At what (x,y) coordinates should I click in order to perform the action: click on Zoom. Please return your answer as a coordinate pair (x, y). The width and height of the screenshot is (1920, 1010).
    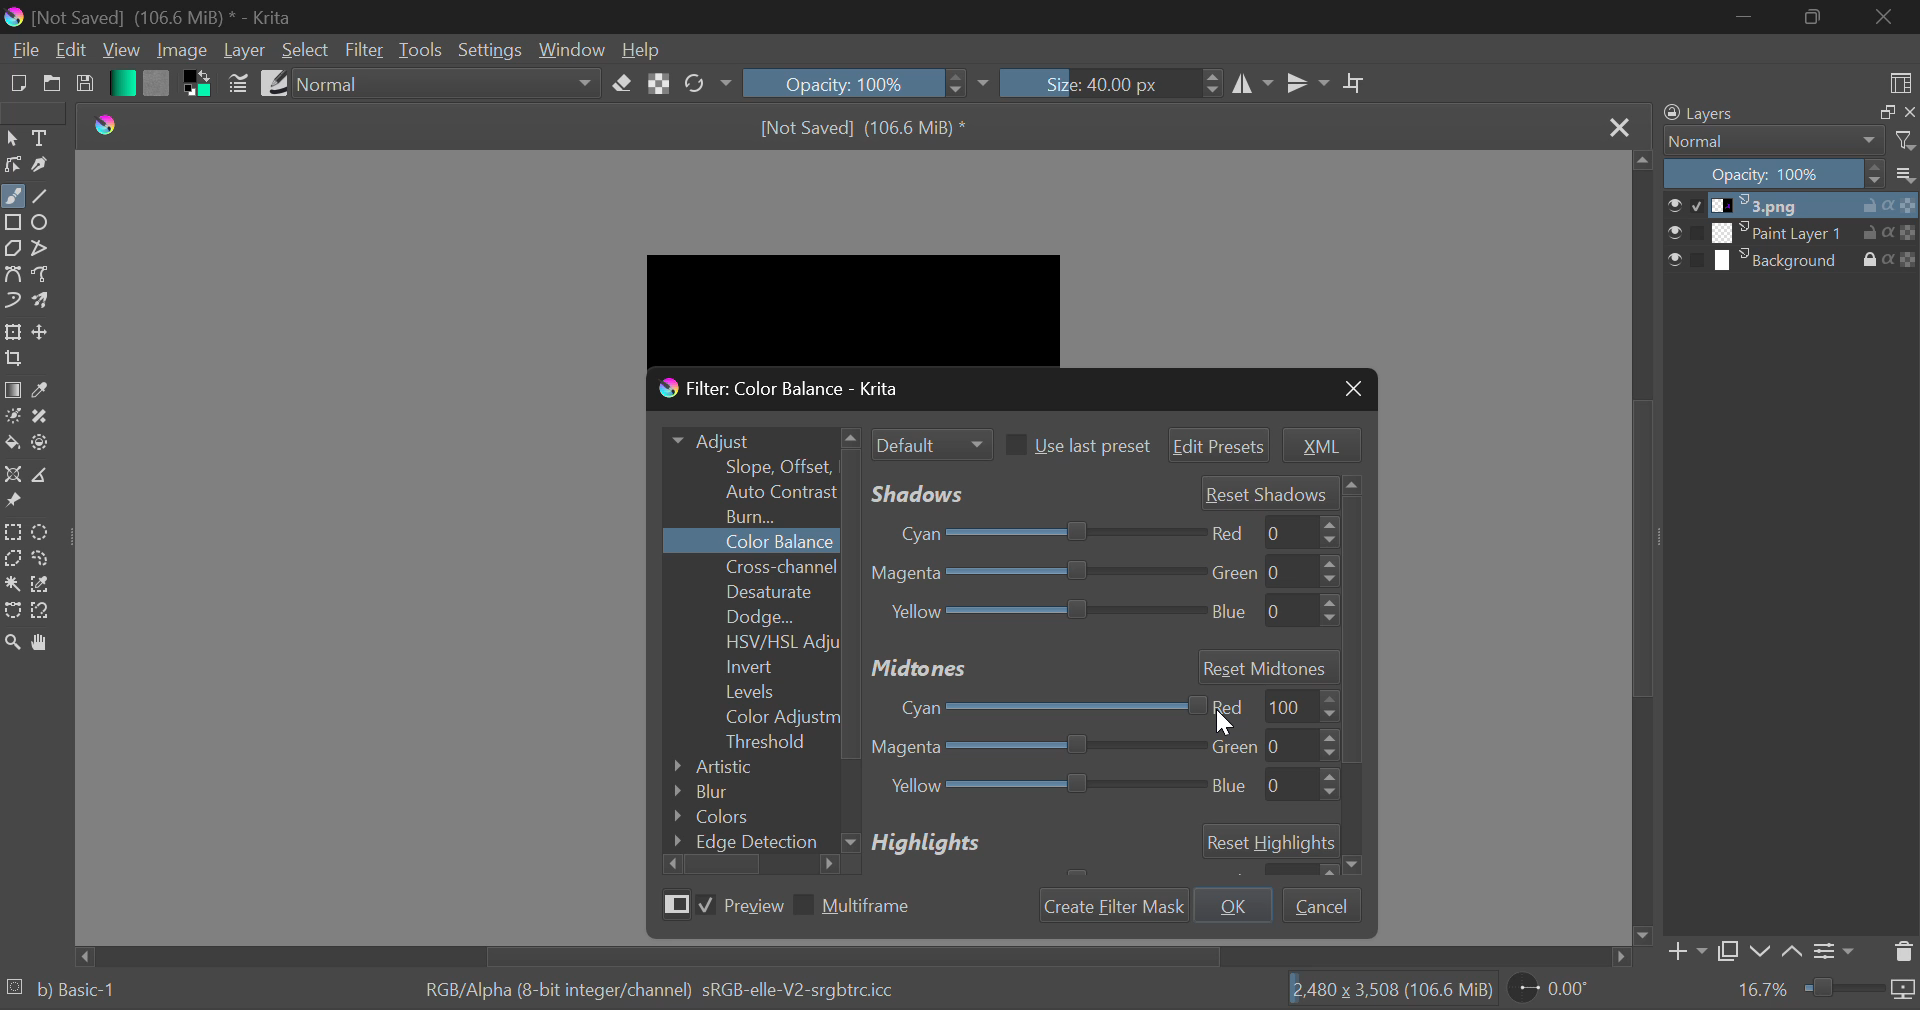
    Looking at the image, I should click on (13, 642).